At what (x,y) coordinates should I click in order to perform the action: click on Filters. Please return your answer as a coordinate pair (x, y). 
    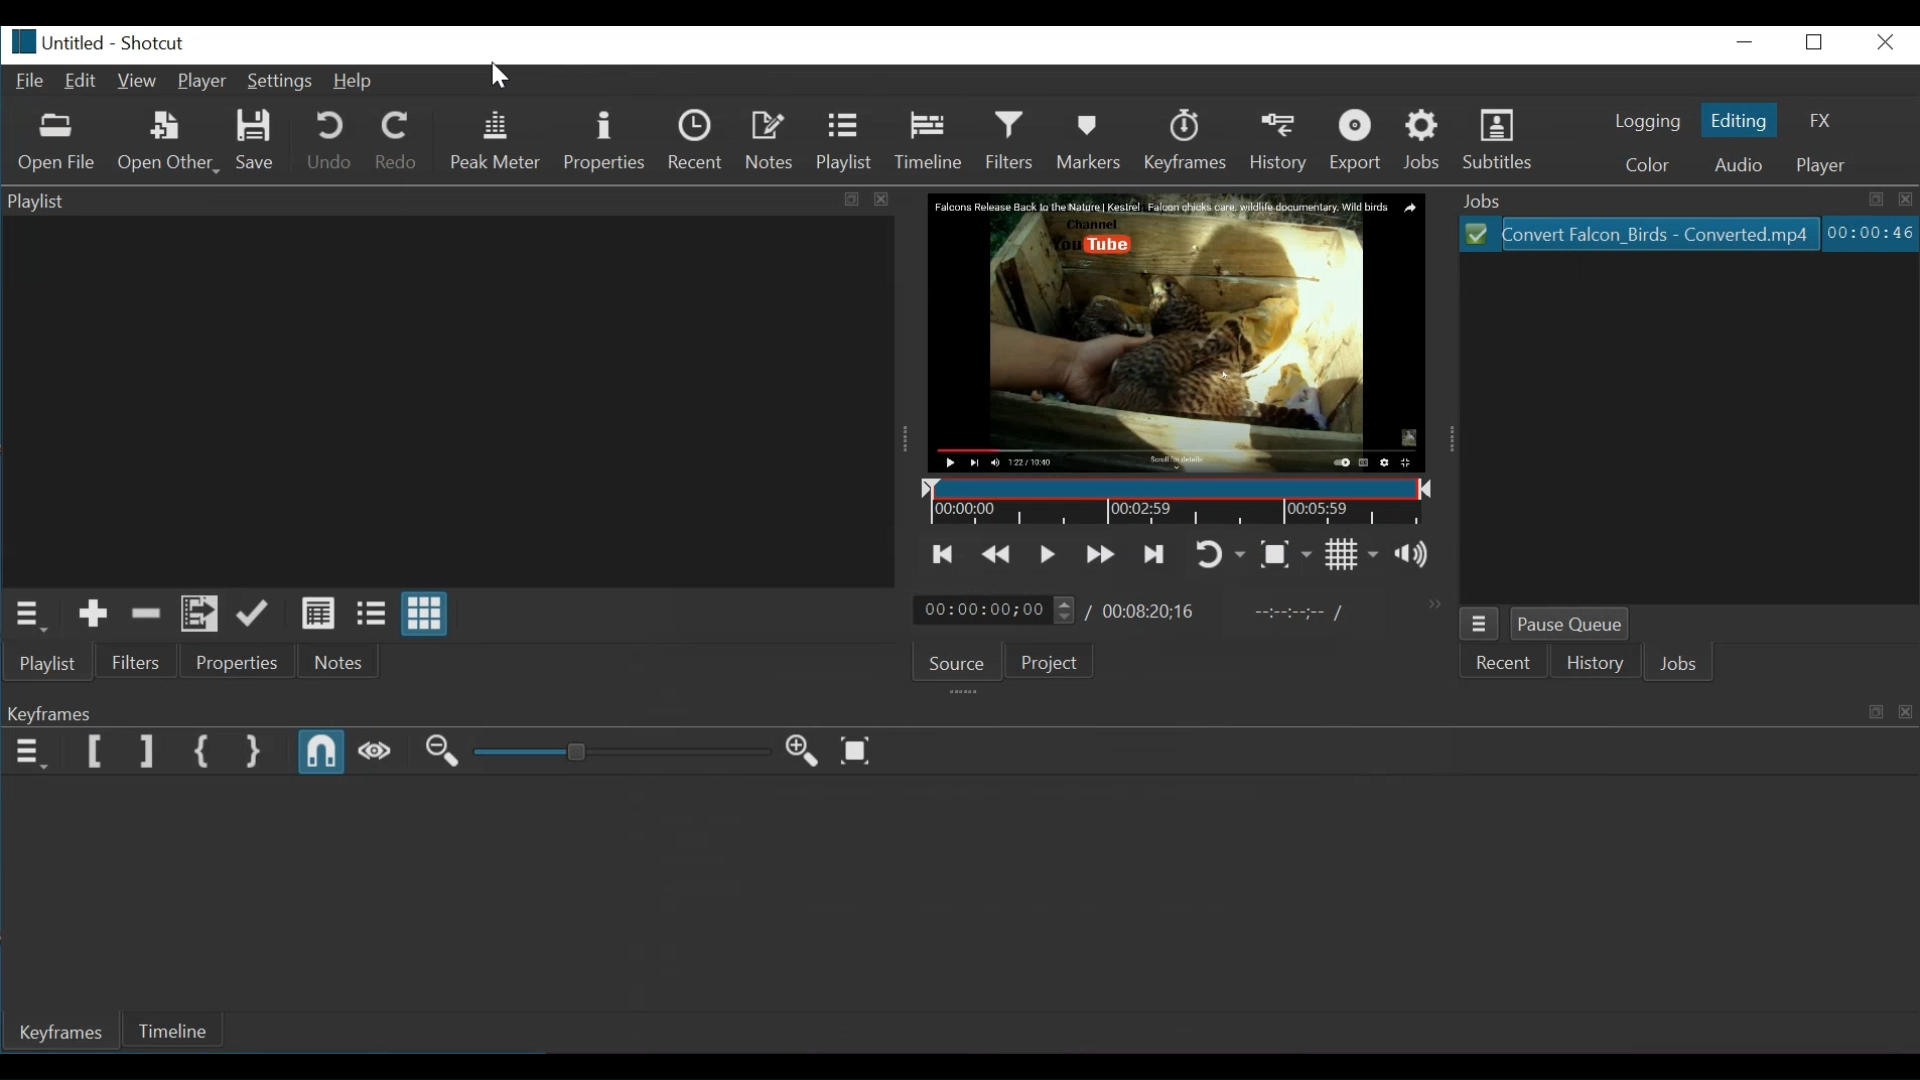
    Looking at the image, I should click on (1012, 141).